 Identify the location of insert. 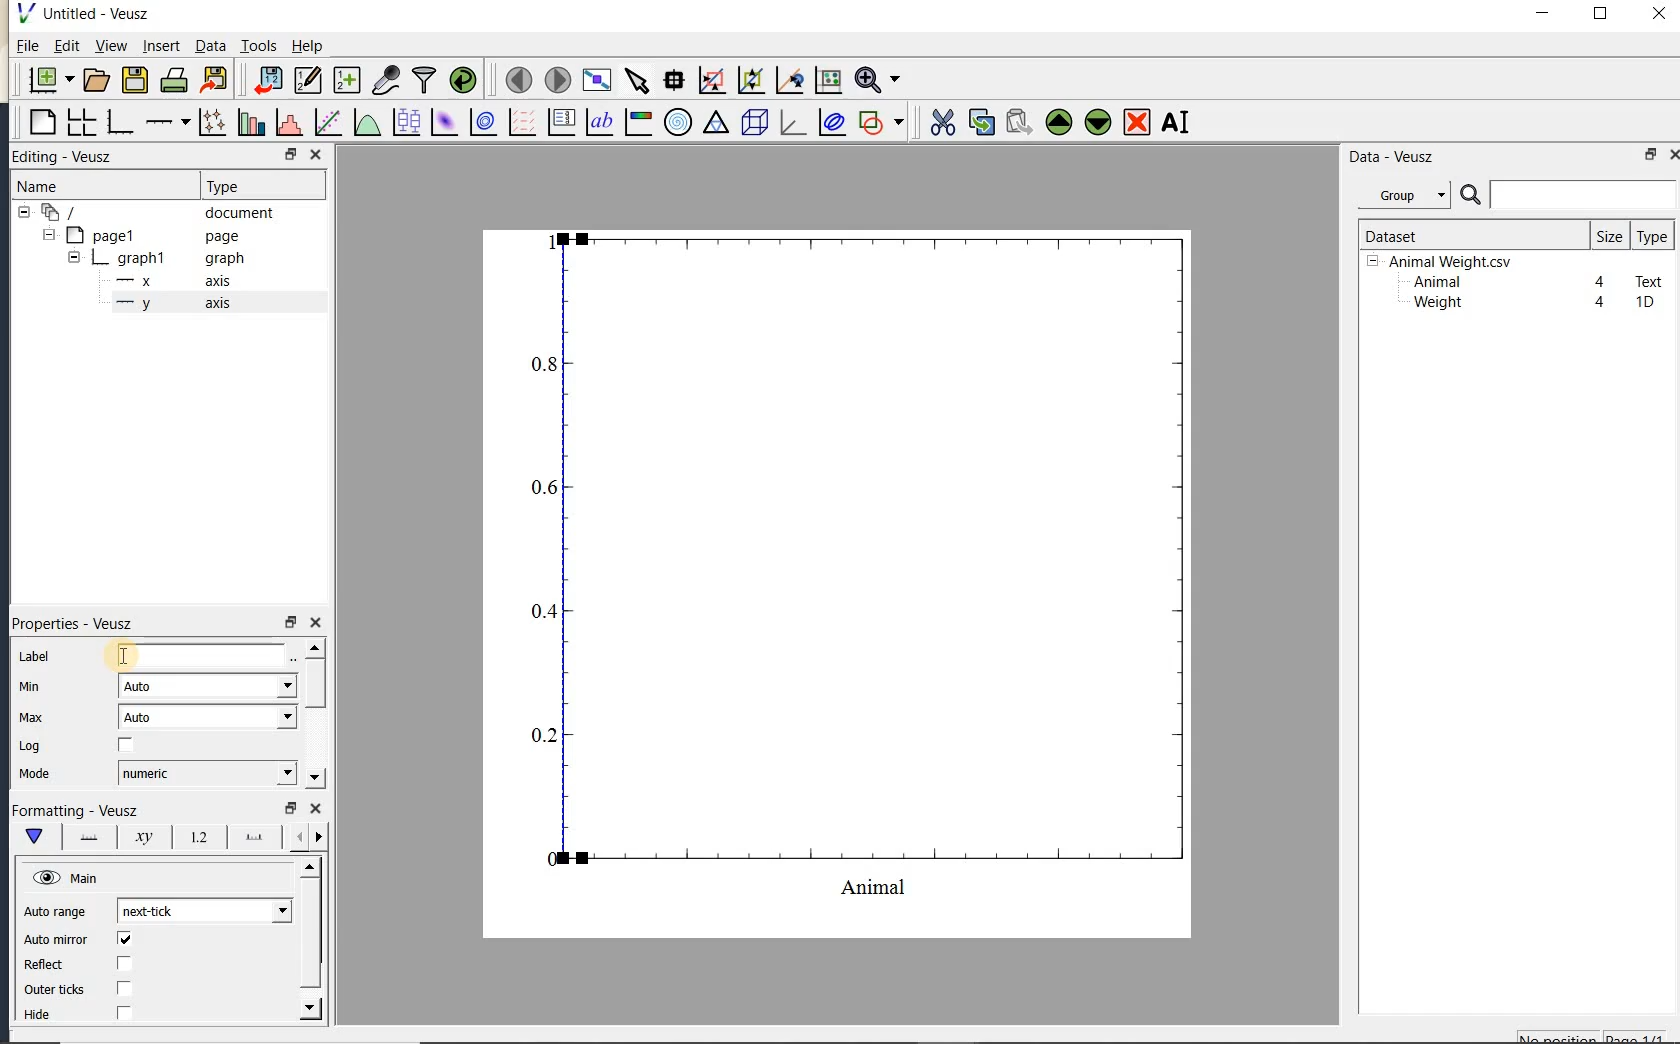
(161, 45).